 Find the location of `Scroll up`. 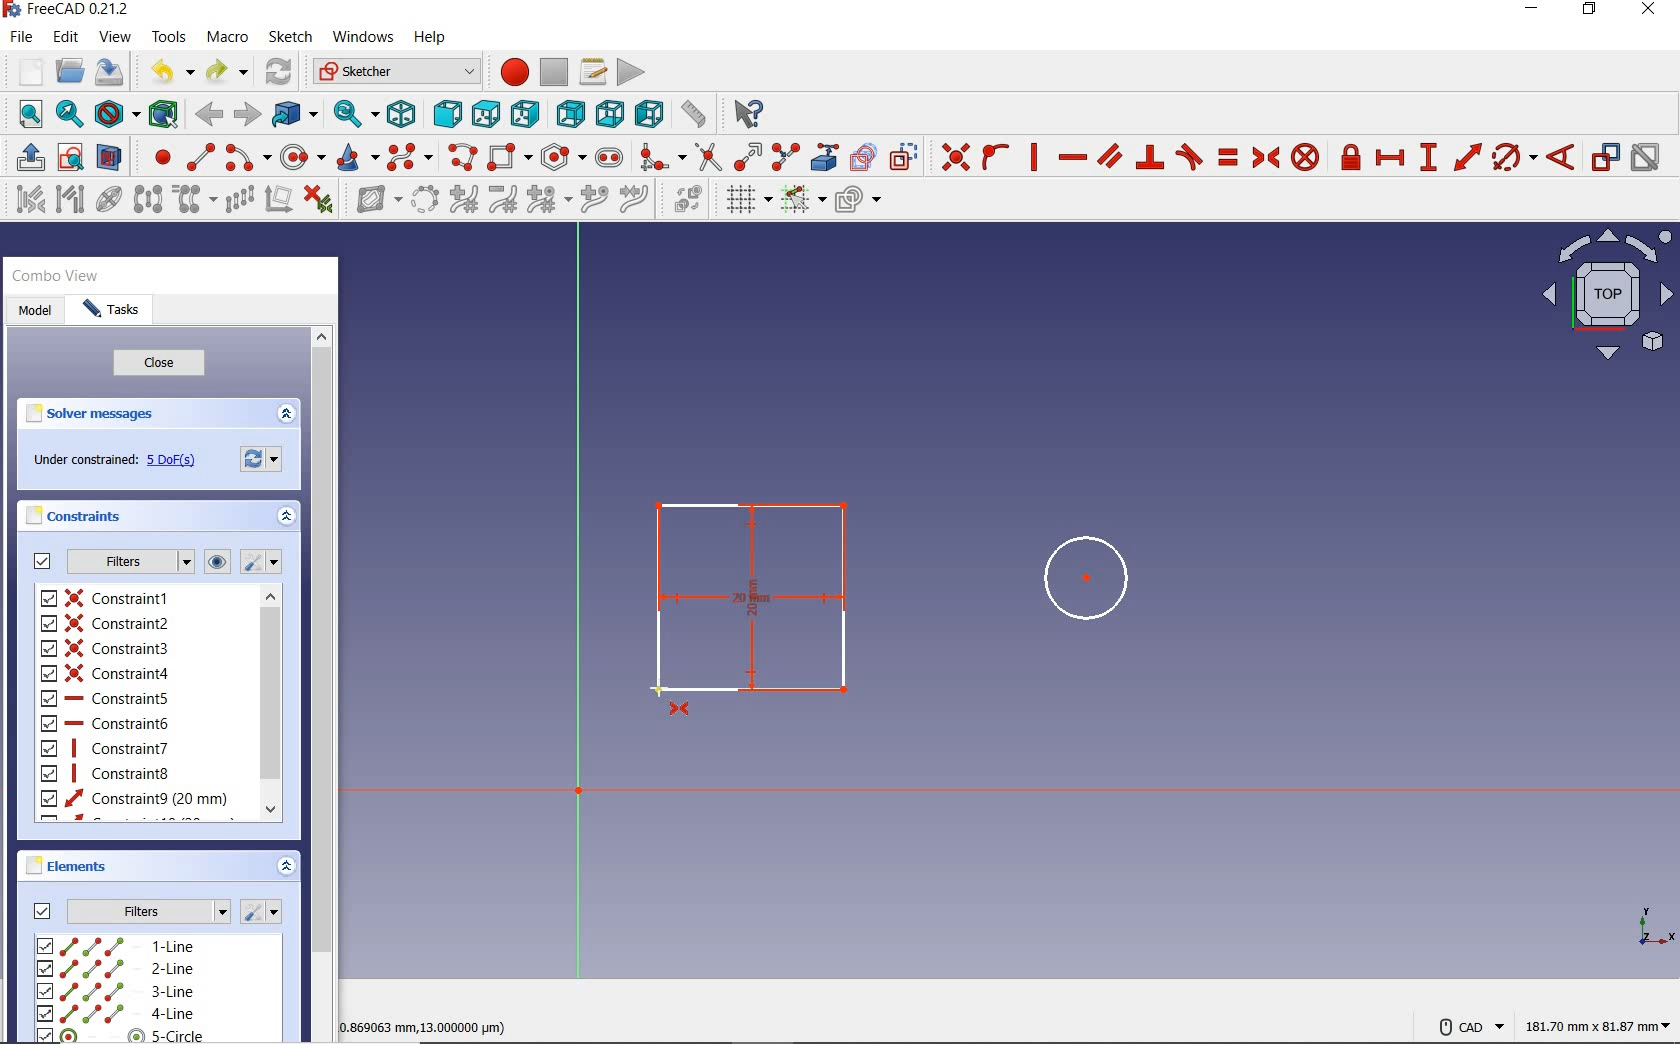

Scroll up is located at coordinates (268, 596).